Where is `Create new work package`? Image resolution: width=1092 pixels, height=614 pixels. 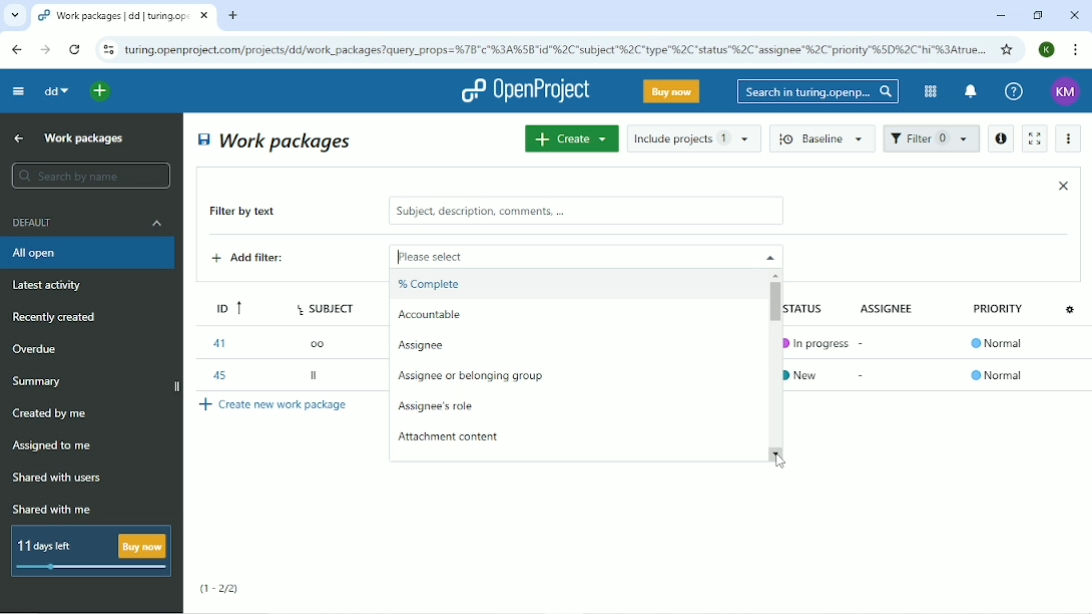
Create new work package is located at coordinates (275, 404).